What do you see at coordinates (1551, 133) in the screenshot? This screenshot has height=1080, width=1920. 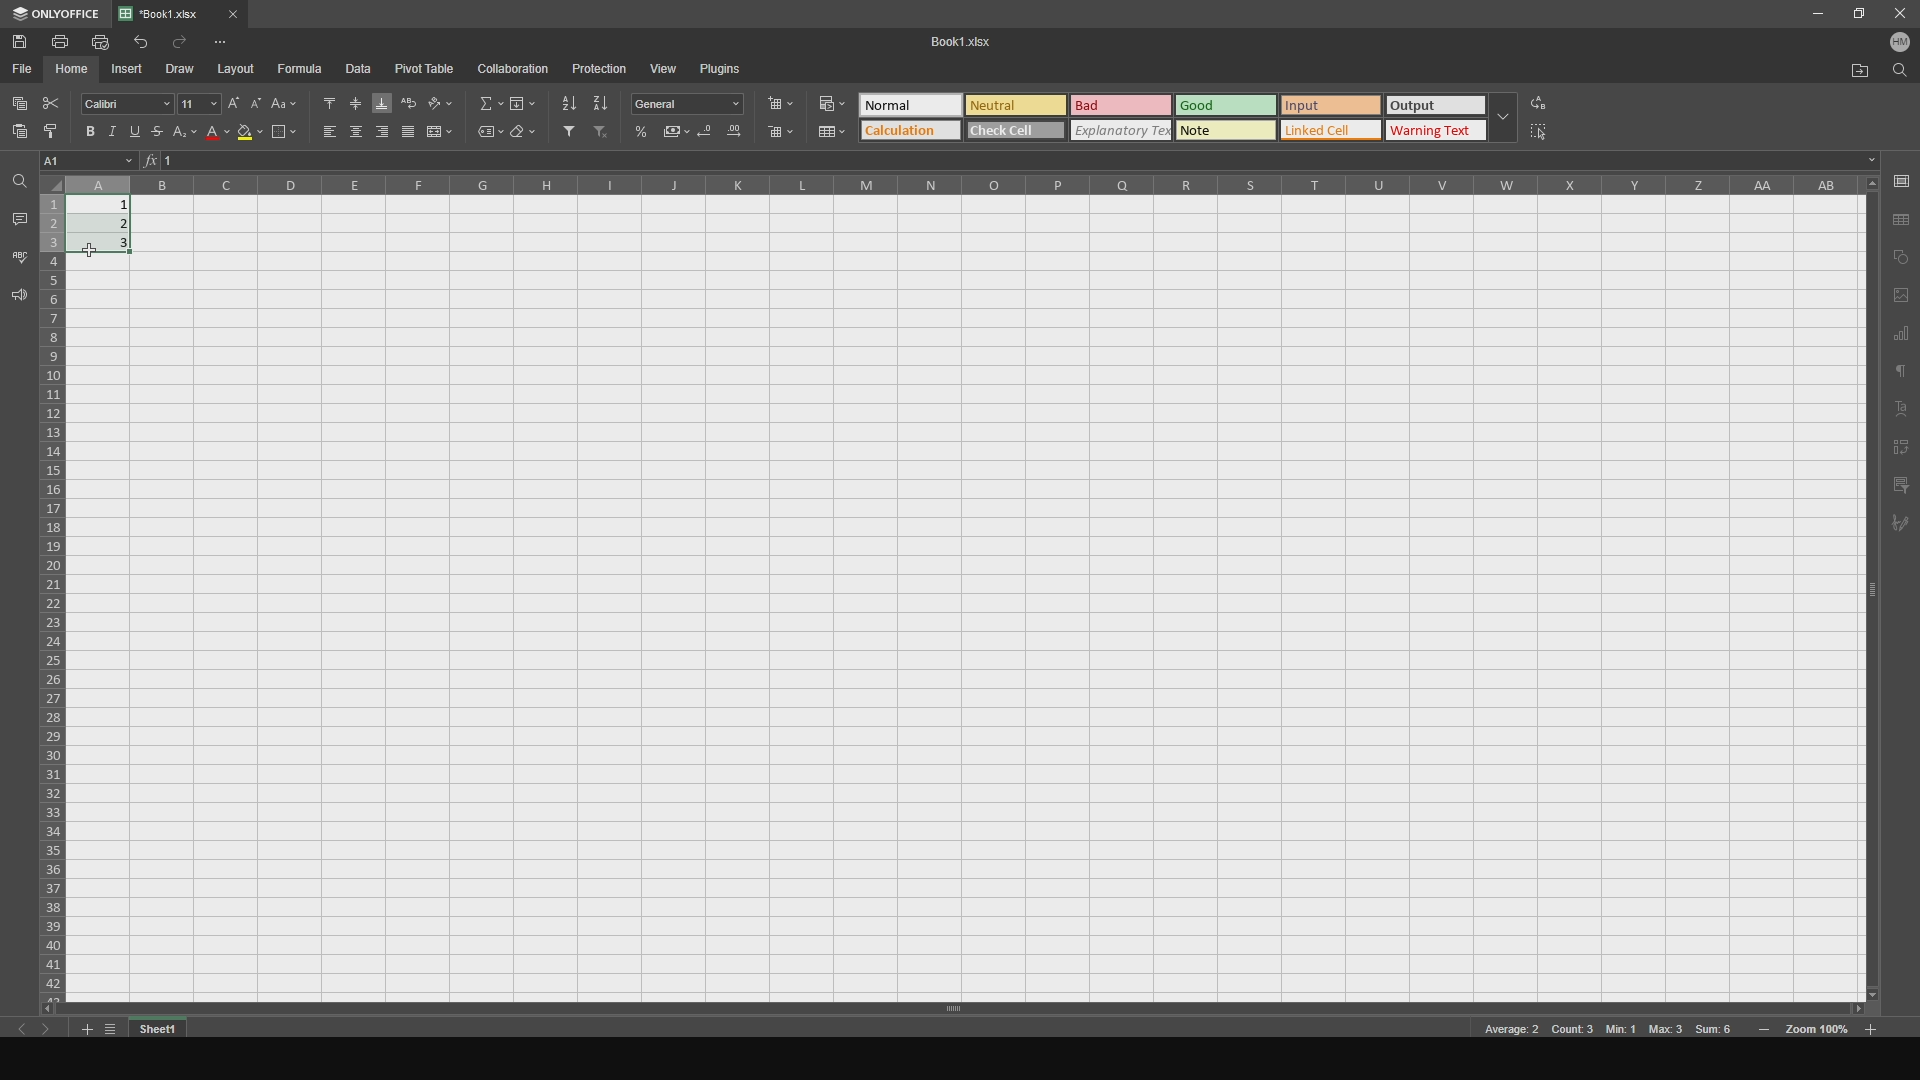 I see `select all` at bounding box center [1551, 133].